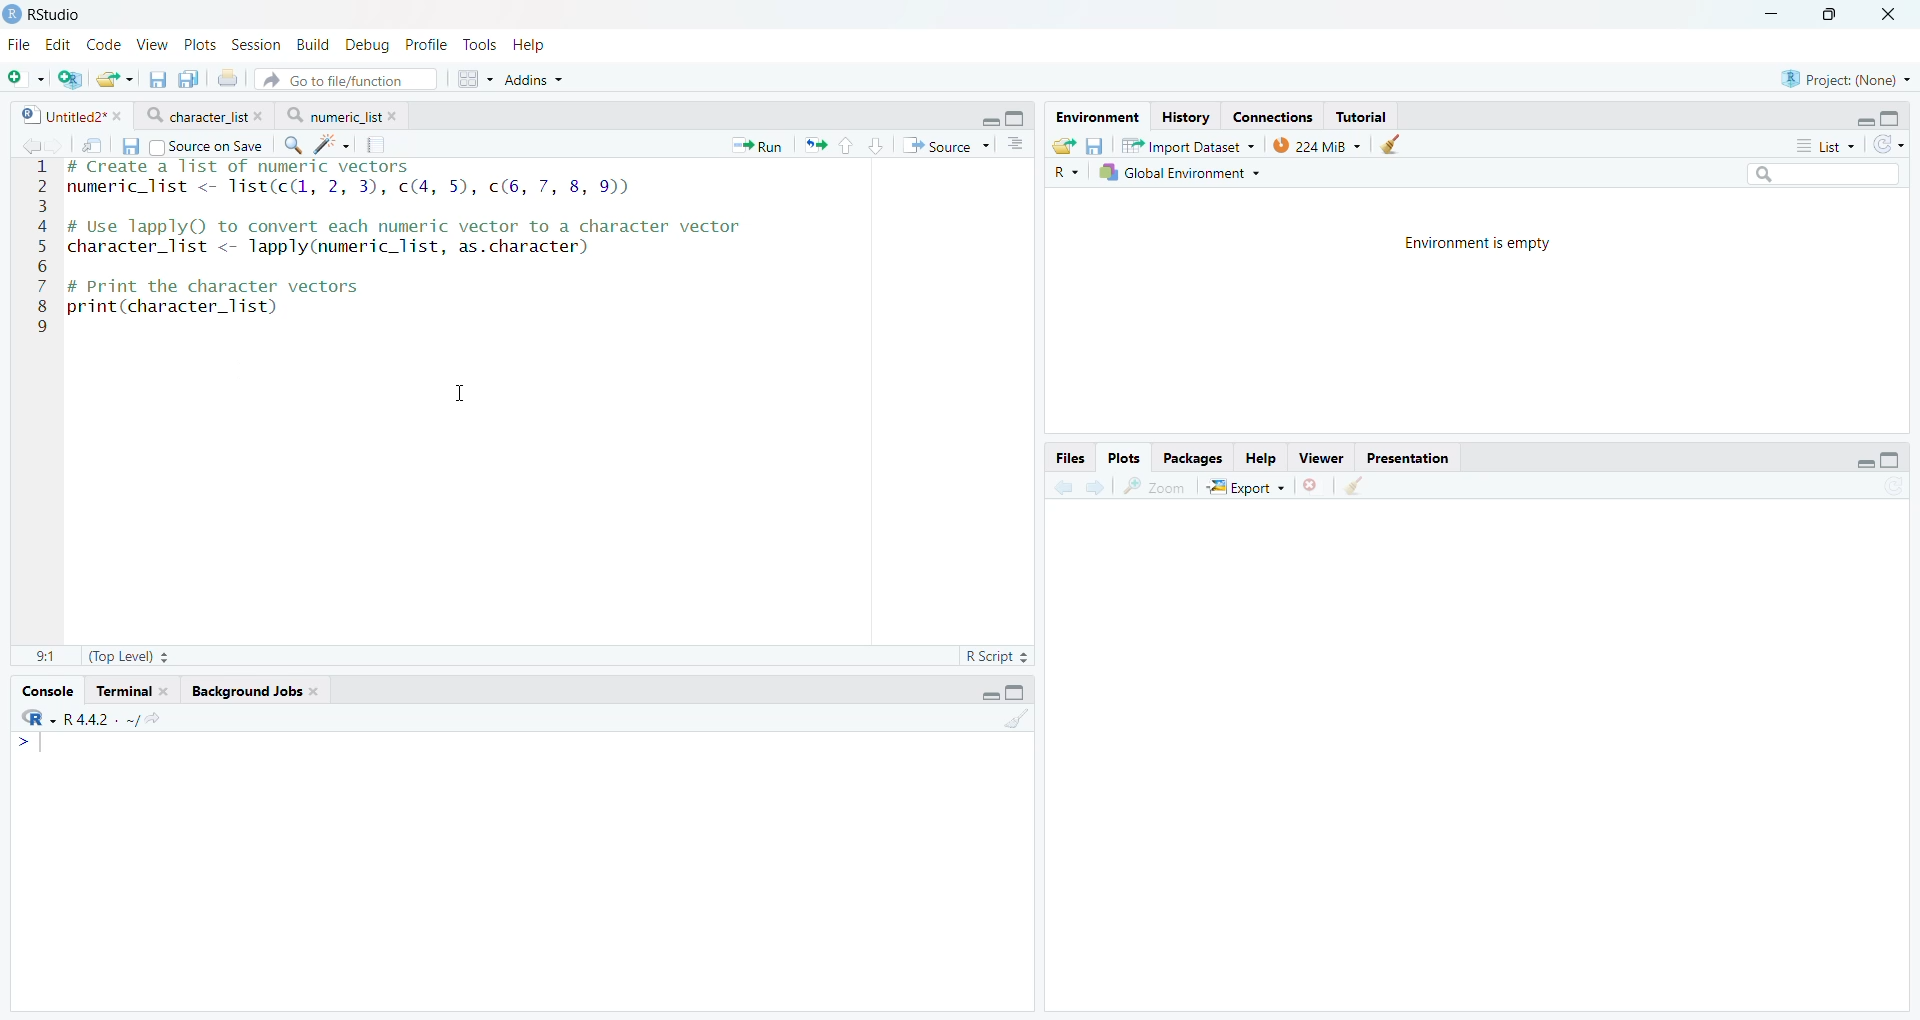  I want to click on Go to next source location, so click(54, 144).